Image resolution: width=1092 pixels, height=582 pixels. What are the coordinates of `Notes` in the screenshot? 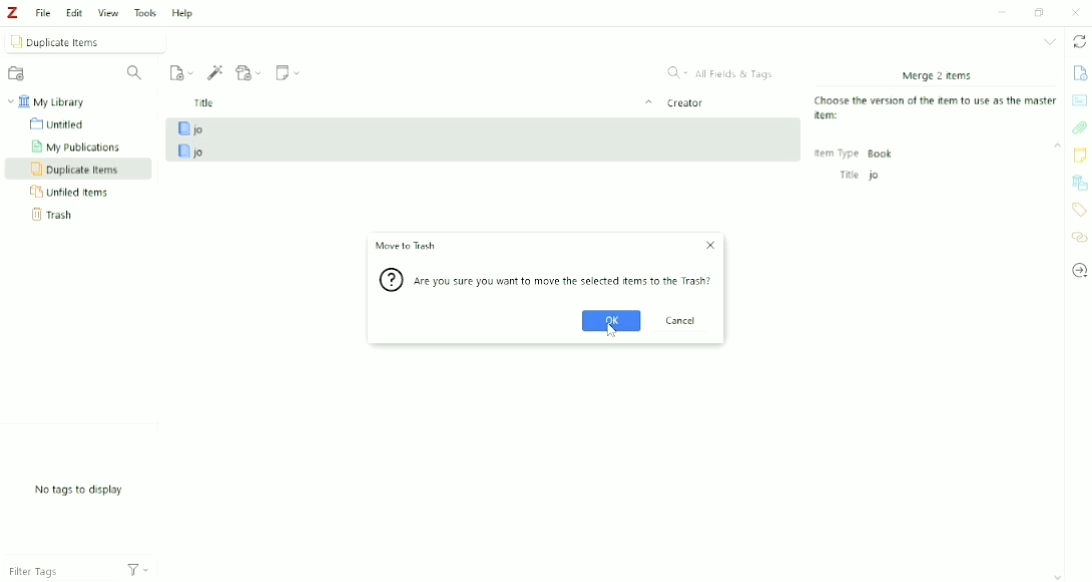 It's located at (1080, 155).